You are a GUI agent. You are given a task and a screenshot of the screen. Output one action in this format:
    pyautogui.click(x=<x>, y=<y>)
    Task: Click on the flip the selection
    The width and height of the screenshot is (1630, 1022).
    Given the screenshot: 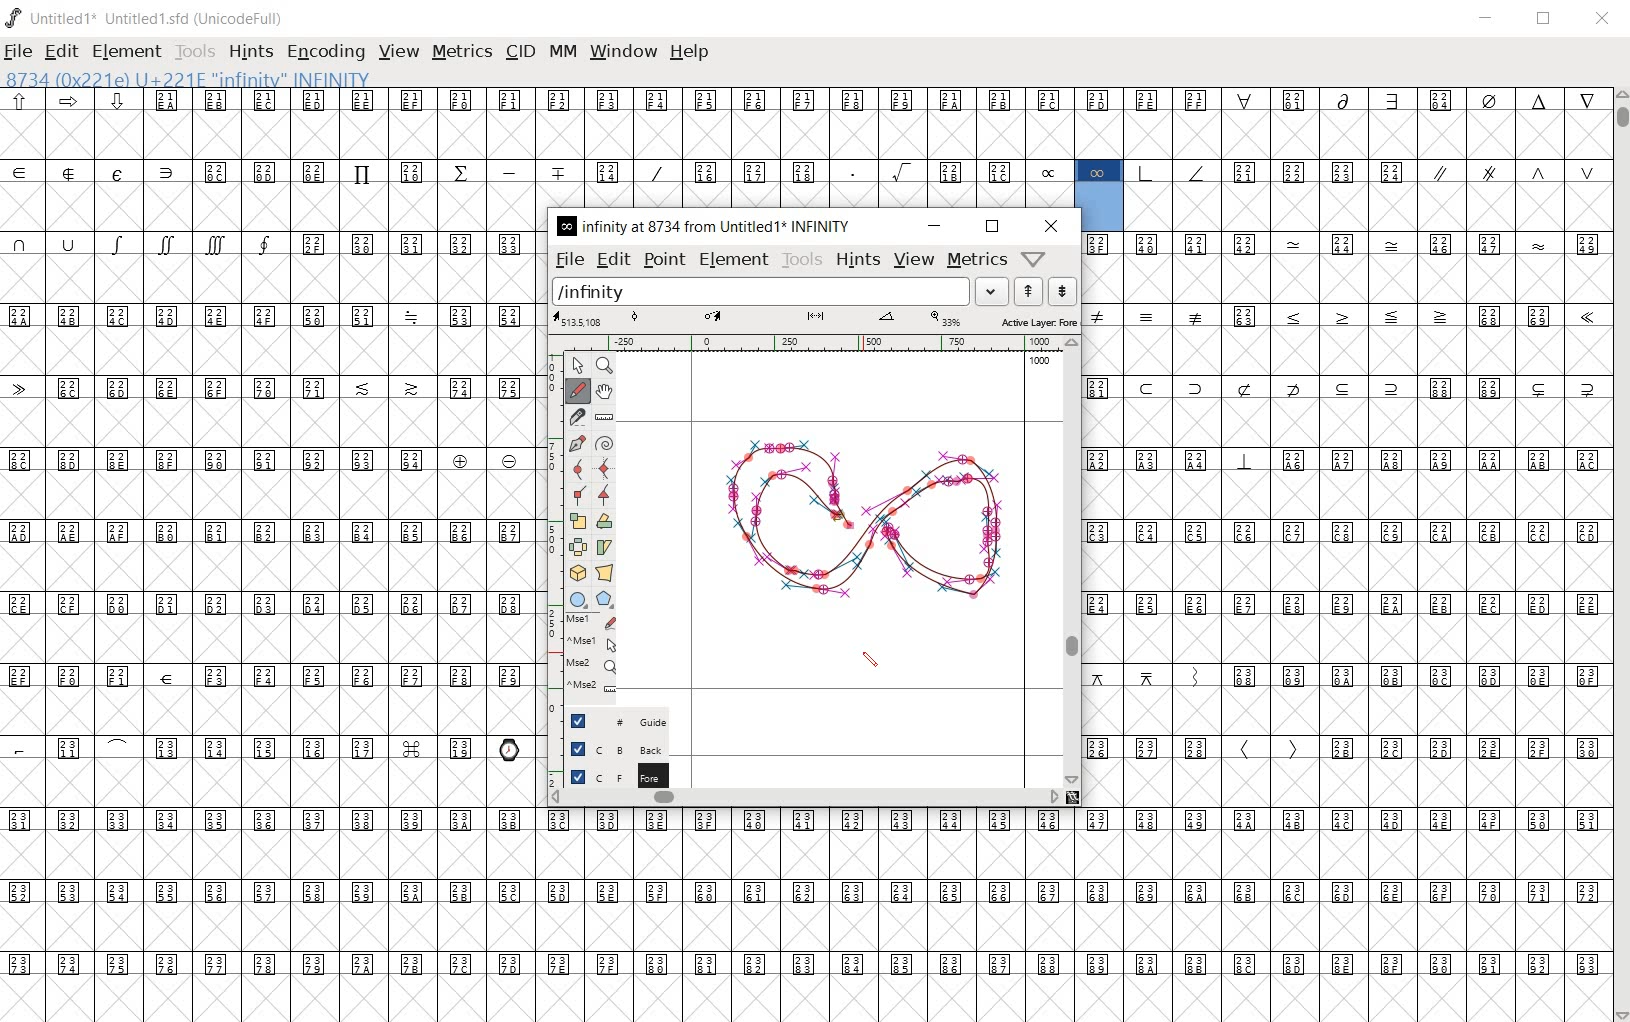 What is the action you would take?
    pyautogui.click(x=577, y=546)
    